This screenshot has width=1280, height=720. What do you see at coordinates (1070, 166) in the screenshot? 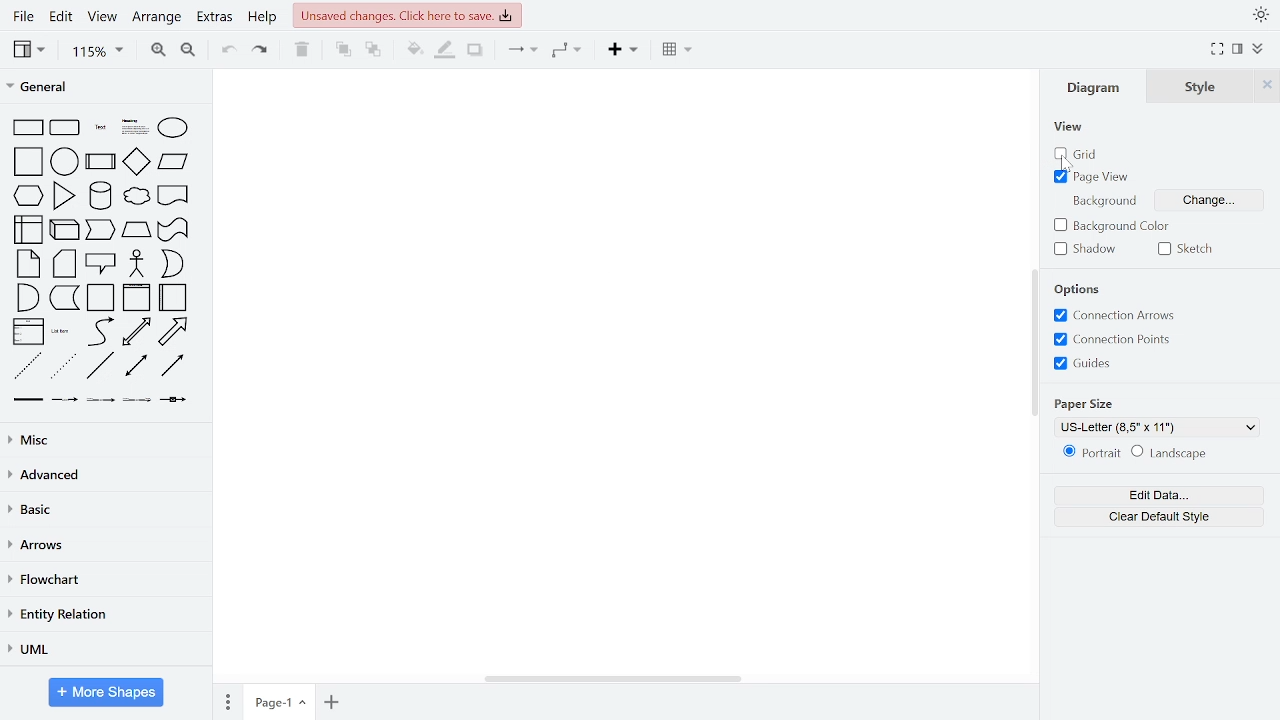
I see `cursor` at bounding box center [1070, 166].